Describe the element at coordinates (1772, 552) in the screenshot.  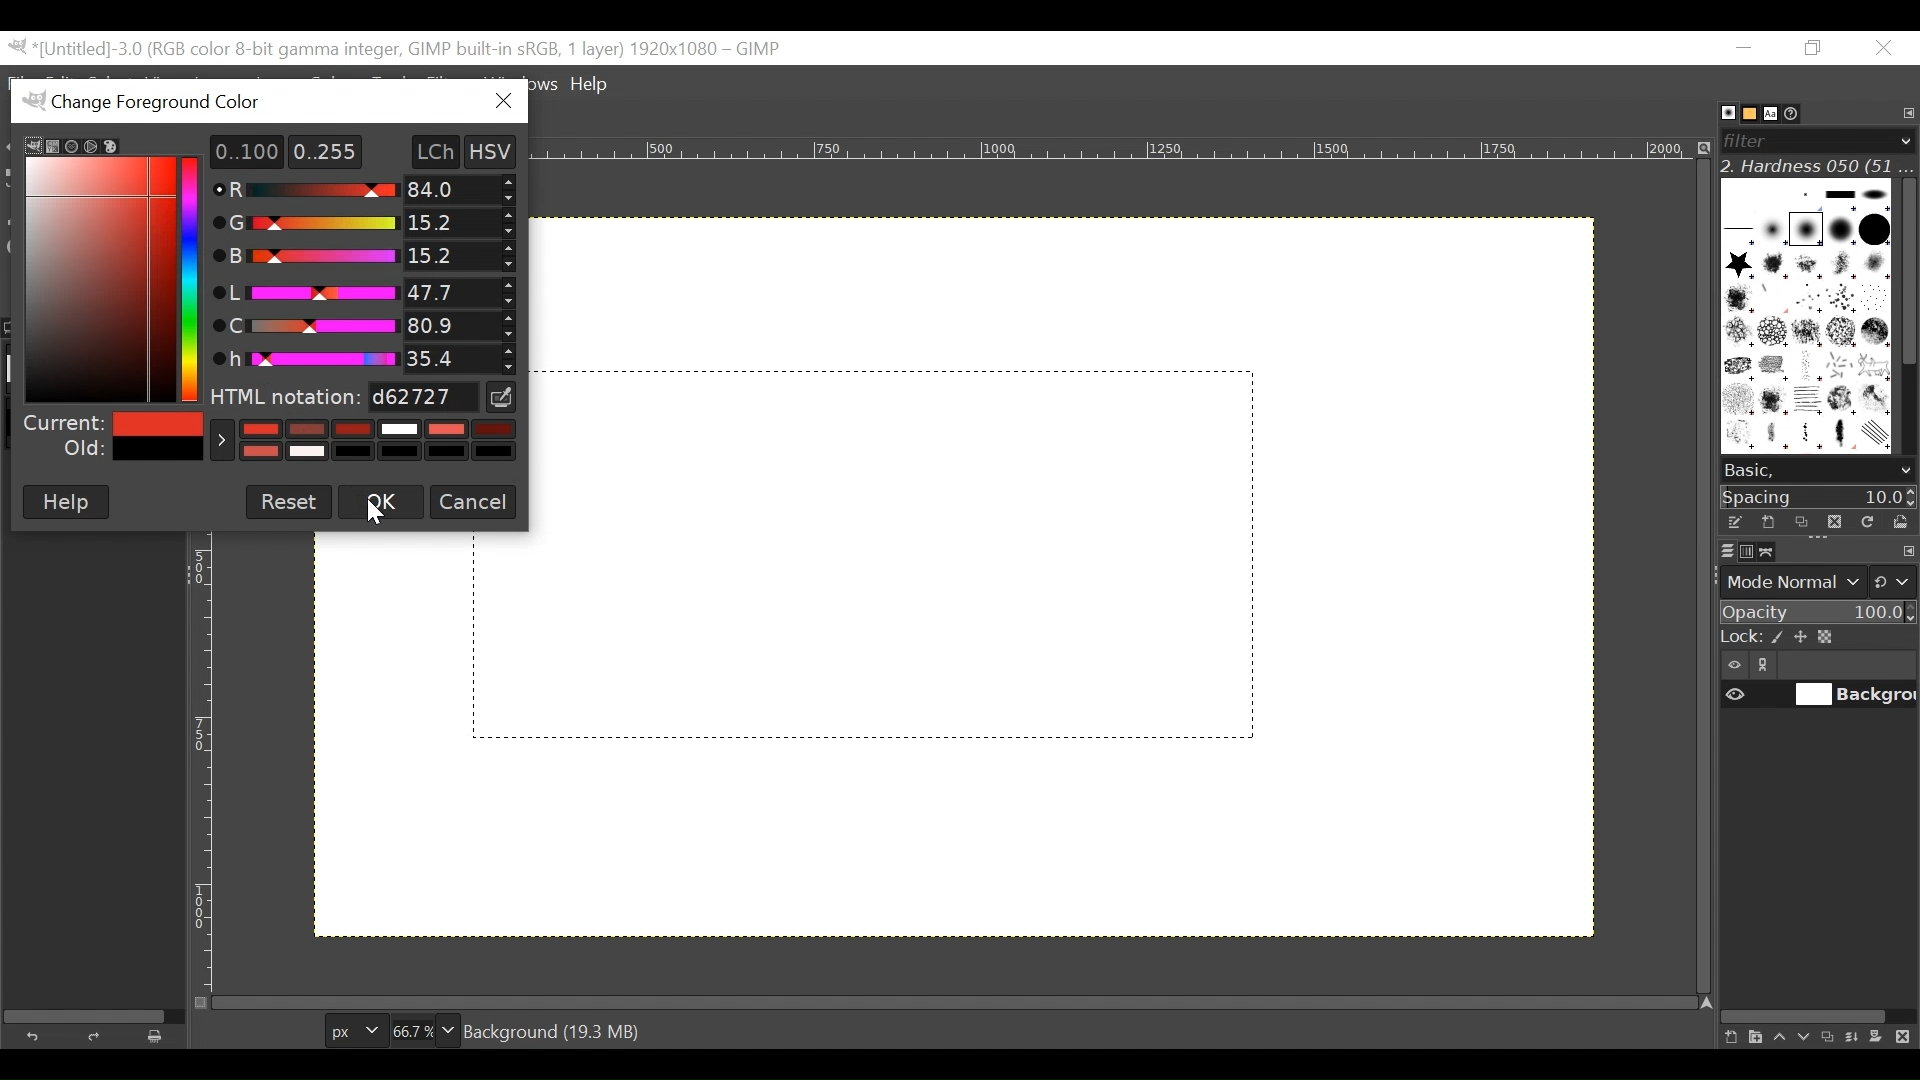
I see `Paths` at that location.